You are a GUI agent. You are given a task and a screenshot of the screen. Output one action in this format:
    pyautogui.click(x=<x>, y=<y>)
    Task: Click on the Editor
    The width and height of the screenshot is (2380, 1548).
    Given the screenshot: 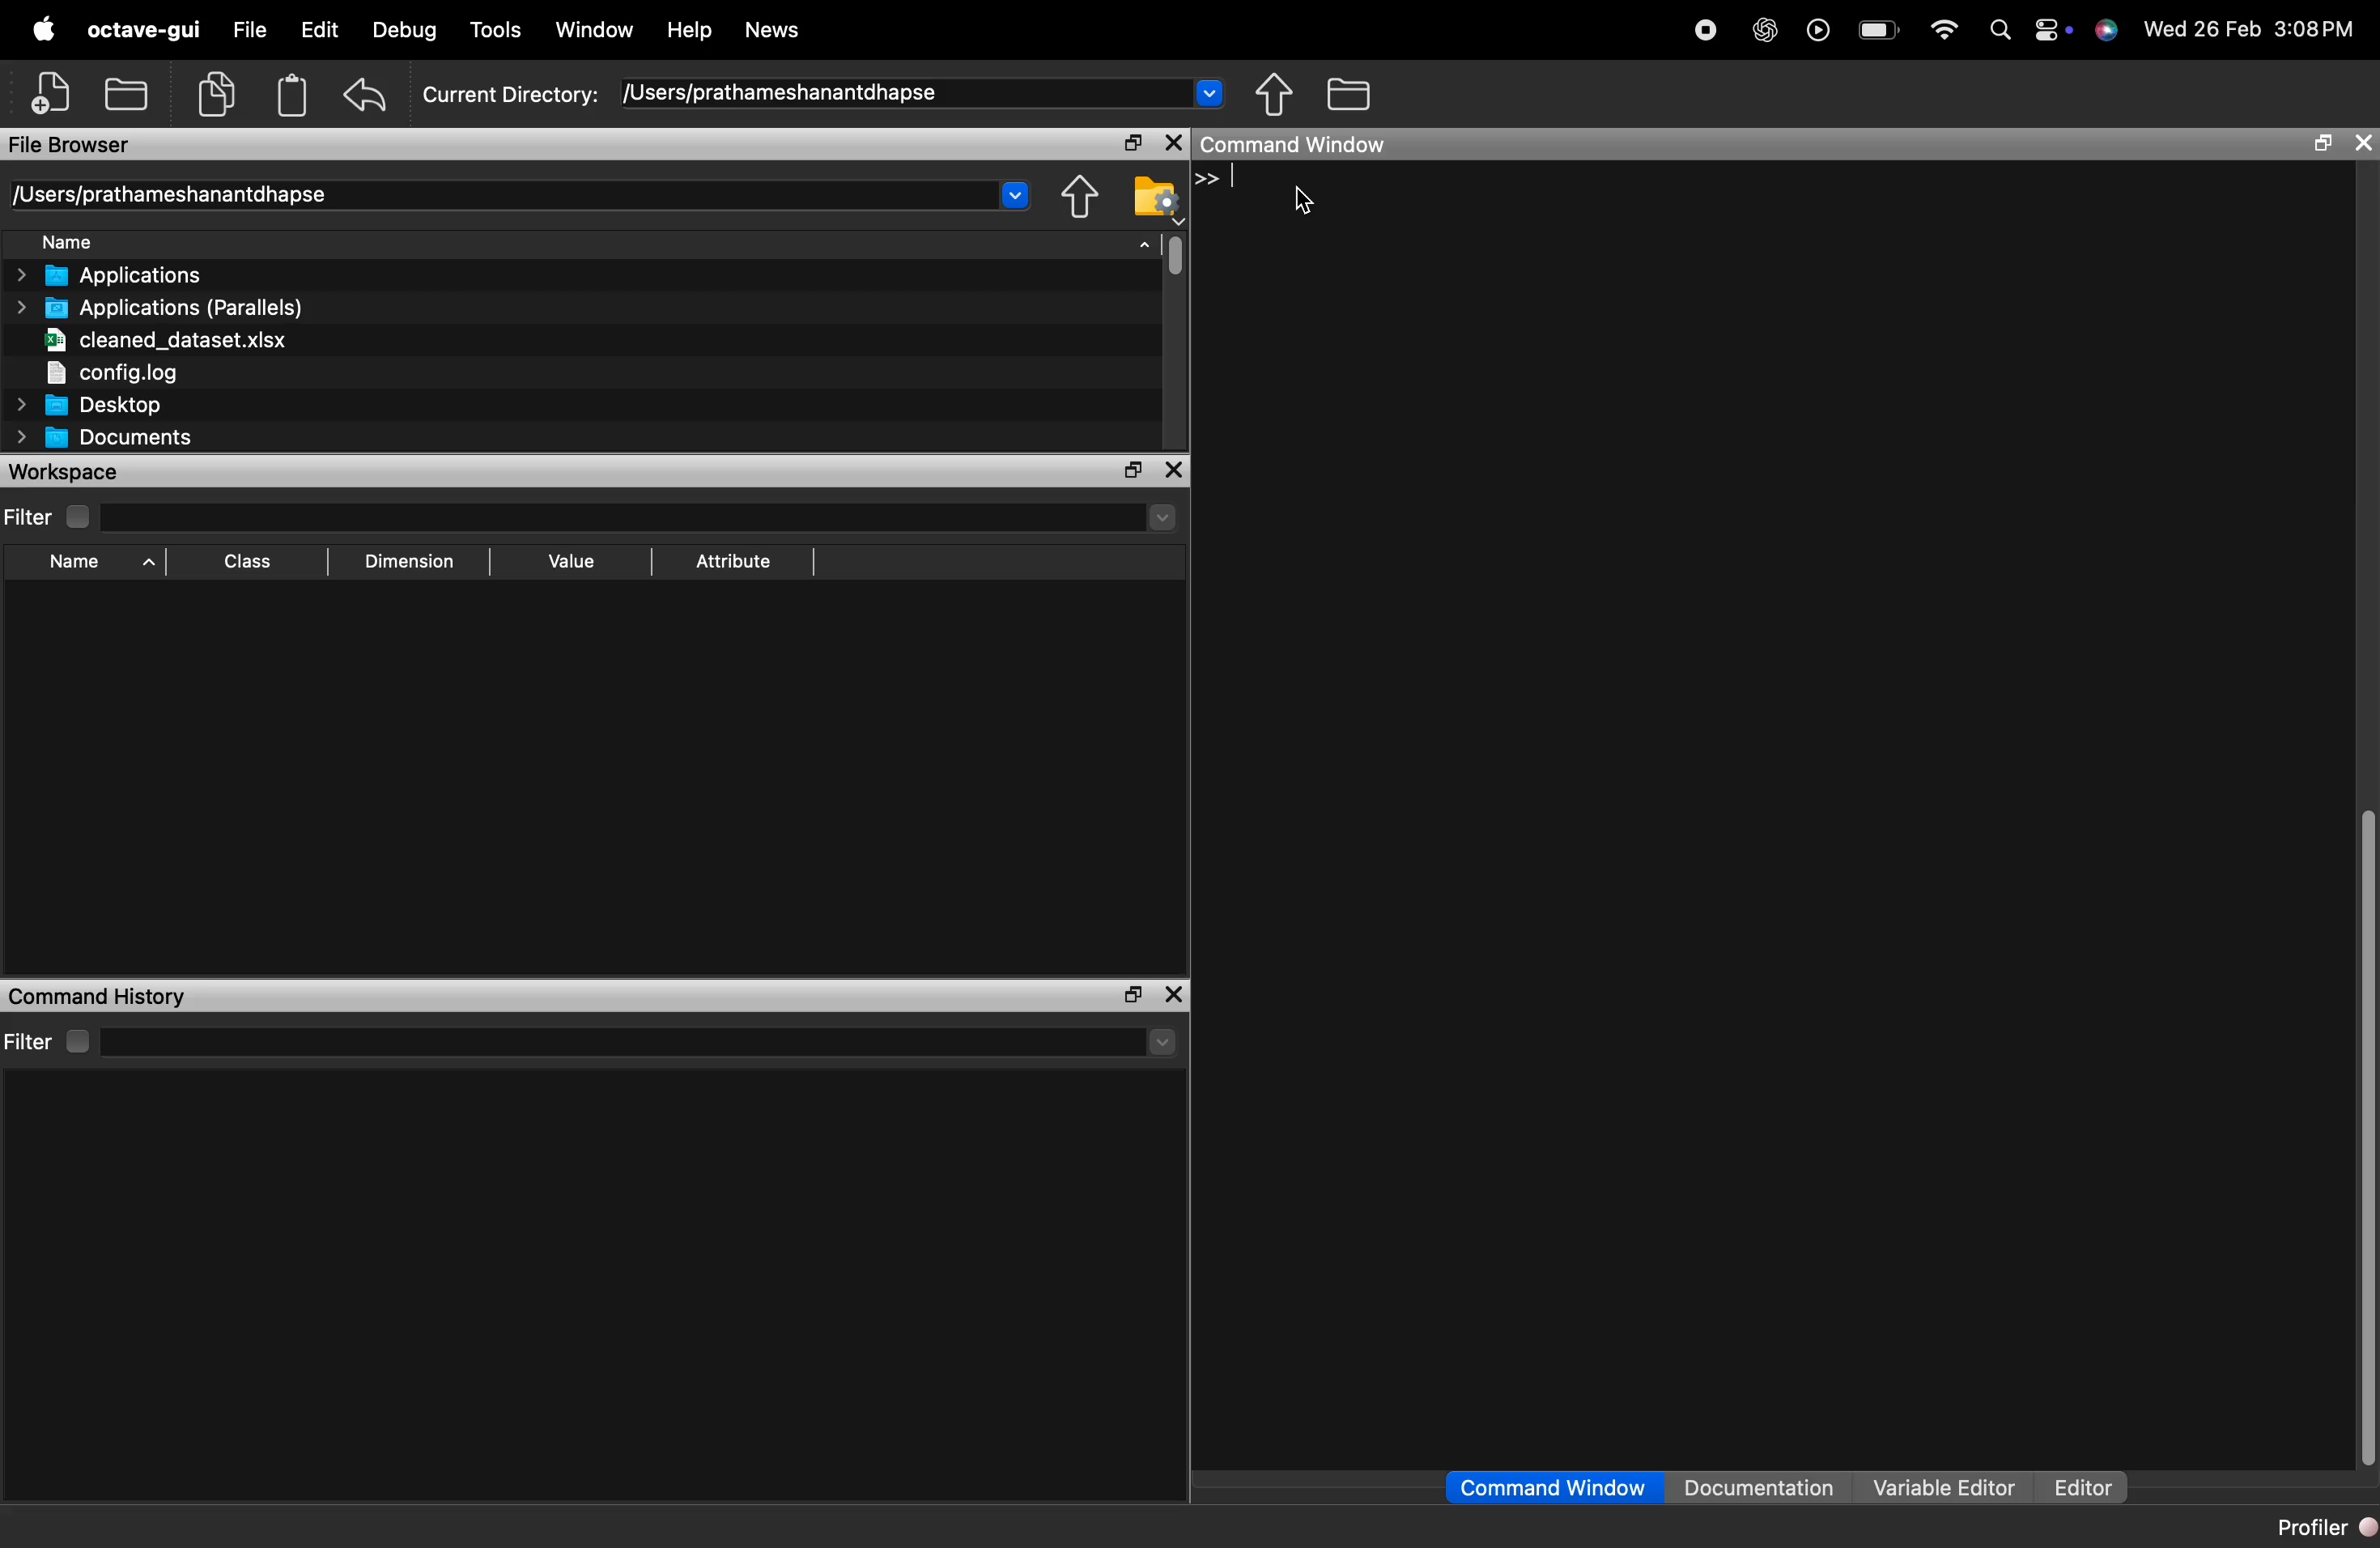 What is the action you would take?
    pyautogui.click(x=2089, y=1485)
    